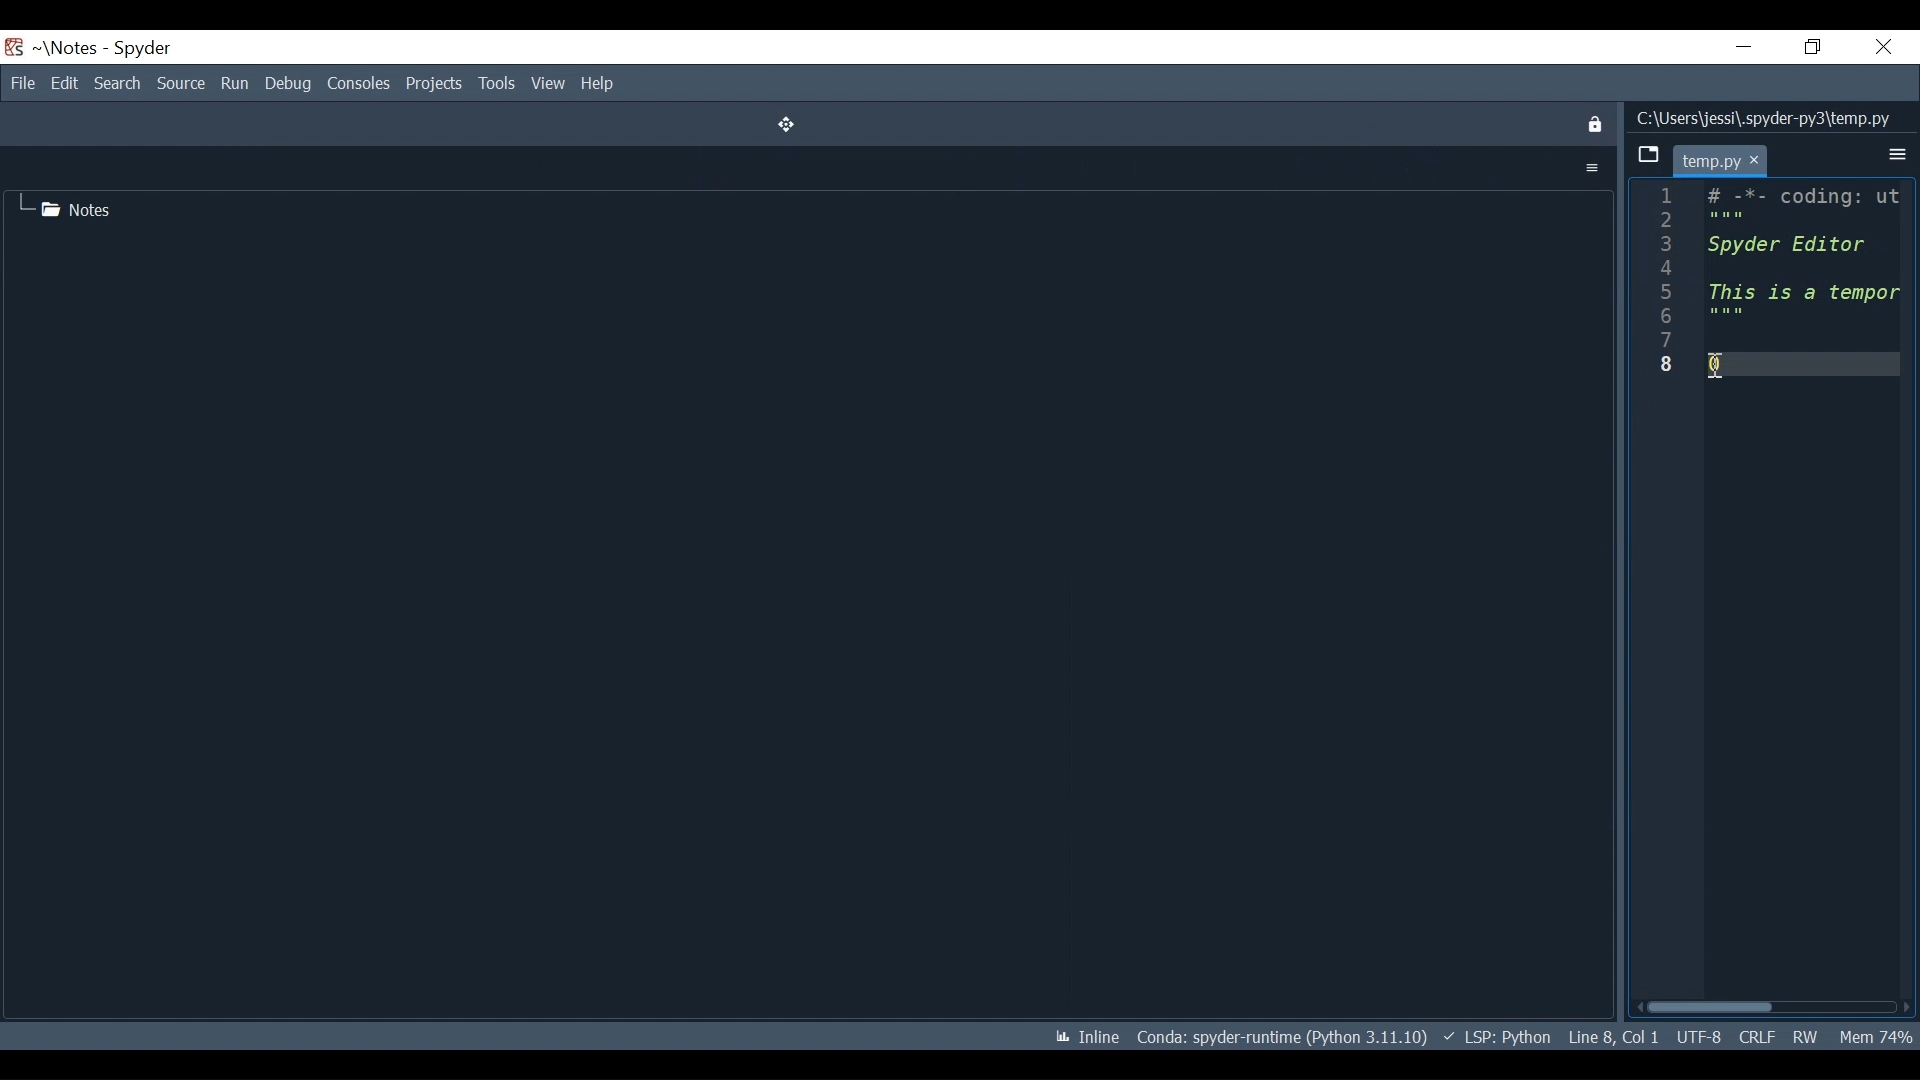  What do you see at coordinates (1777, 1003) in the screenshot?
I see `Horizontal scroll bar` at bounding box center [1777, 1003].